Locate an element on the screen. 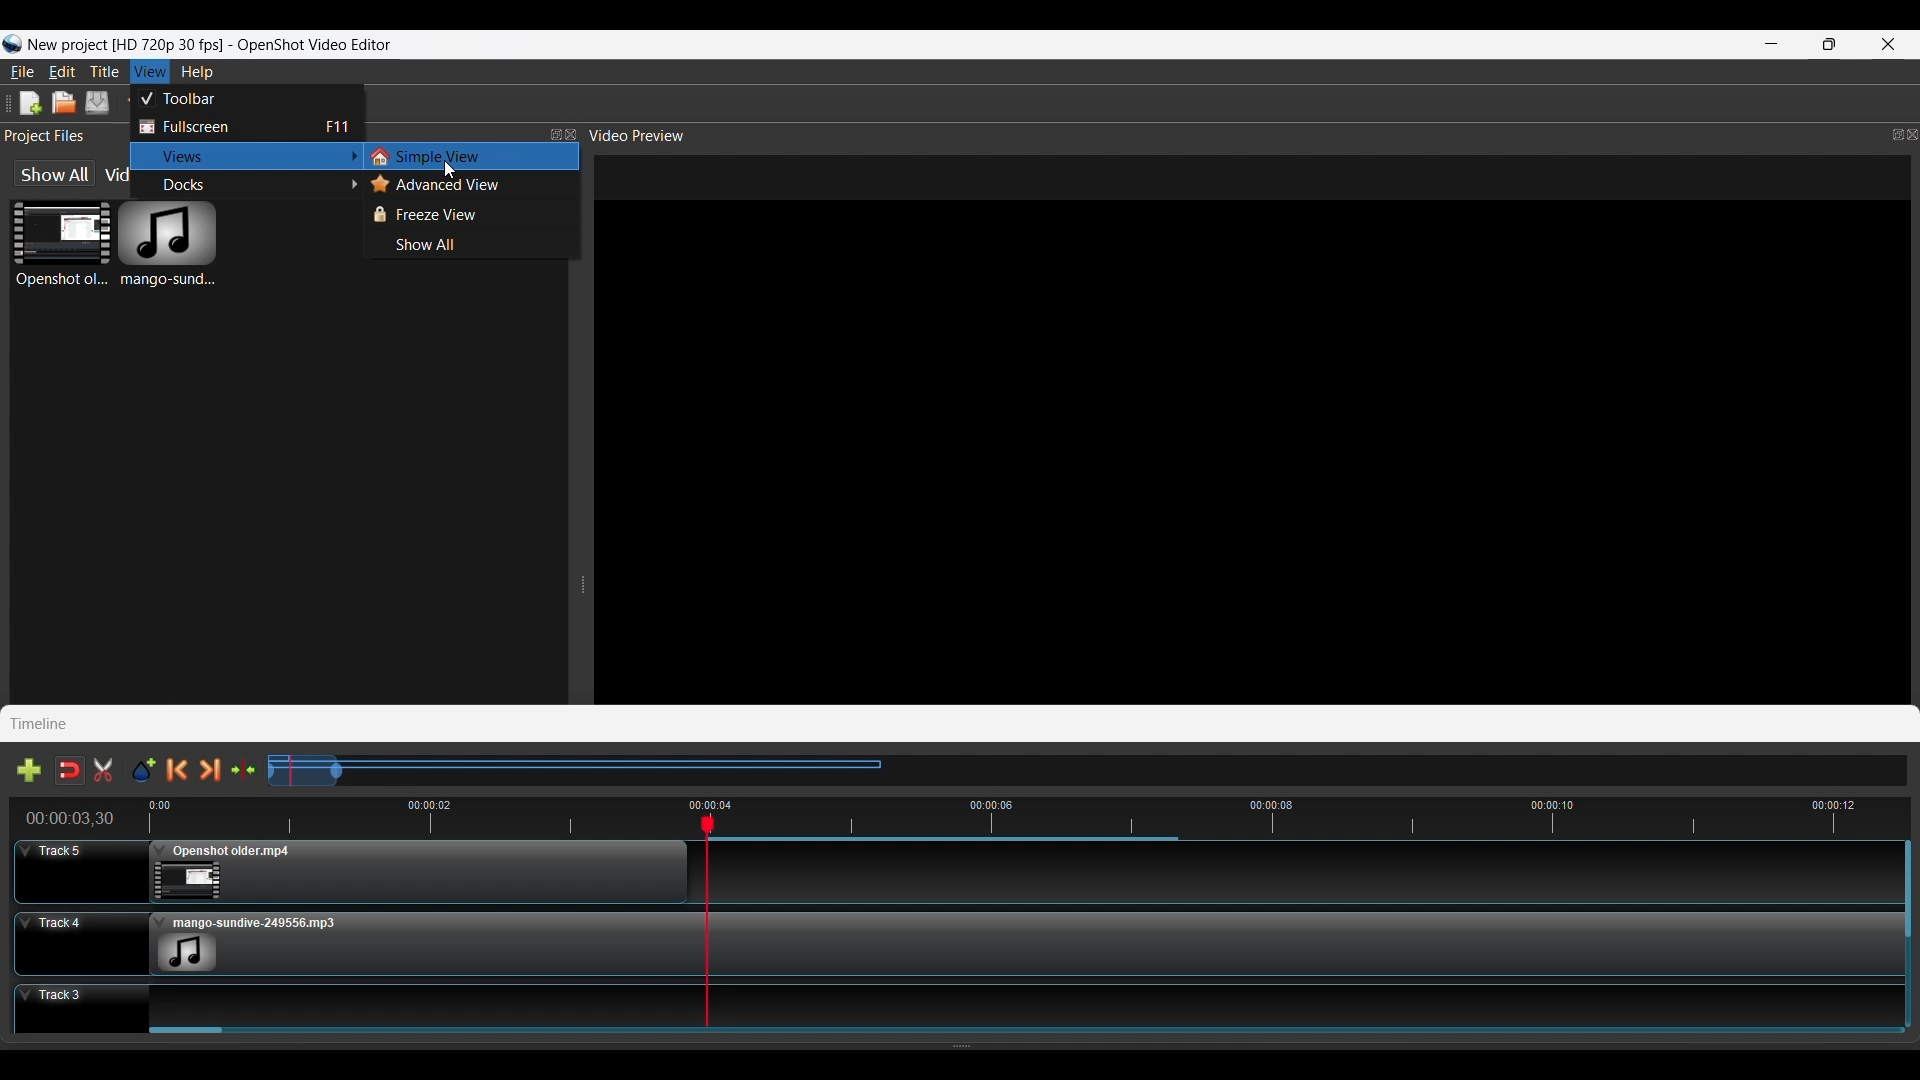 The width and height of the screenshot is (1920, 1080). Track 5 is located at coordinates (949, 874).